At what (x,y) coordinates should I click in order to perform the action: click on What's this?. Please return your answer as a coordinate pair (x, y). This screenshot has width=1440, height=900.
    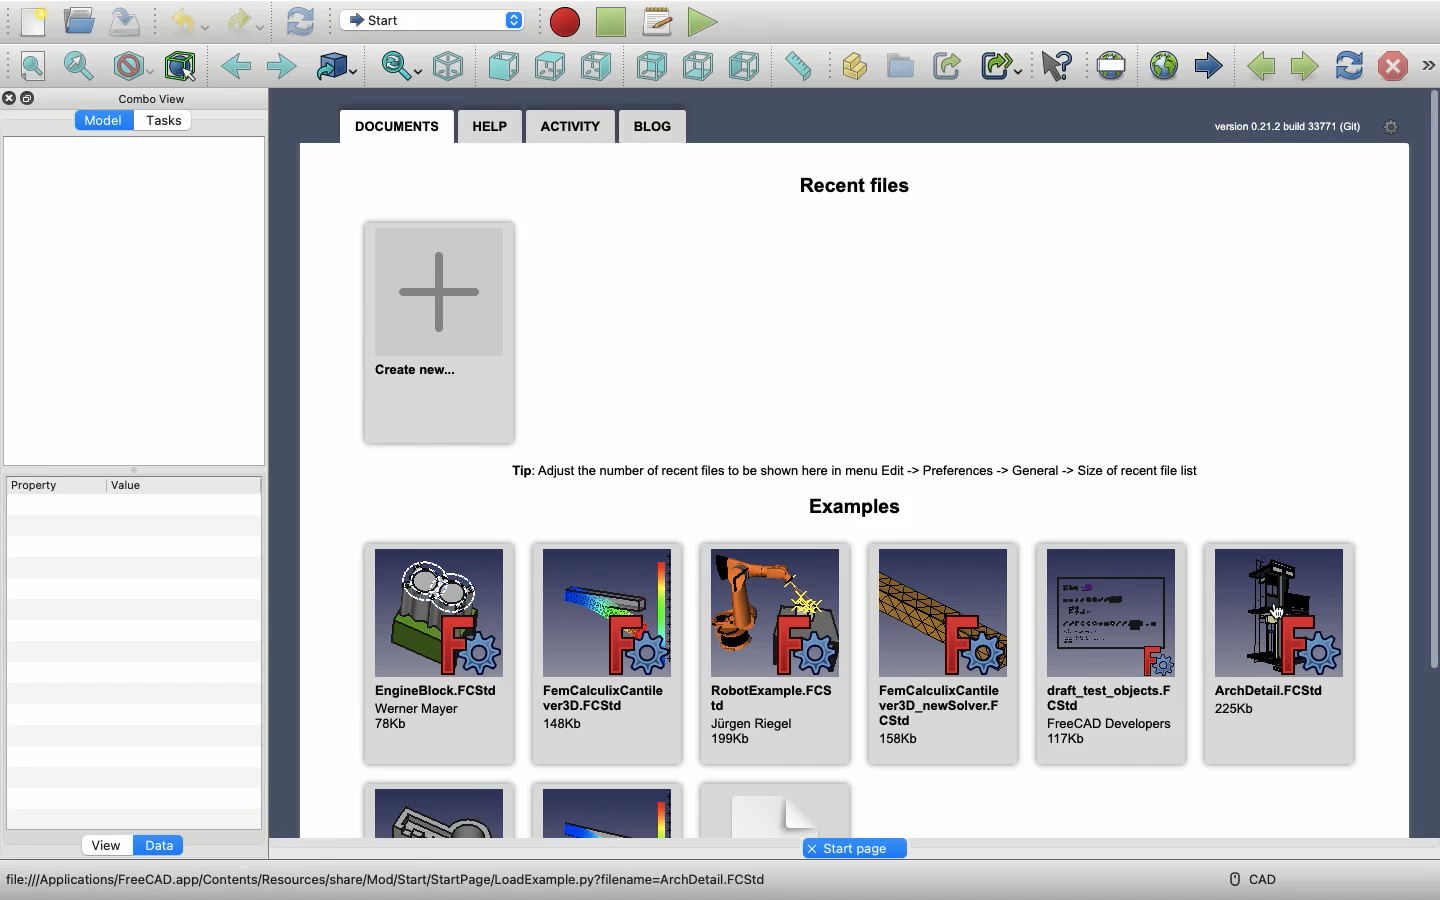
    Looking at the image, I should click on (1055, 66).